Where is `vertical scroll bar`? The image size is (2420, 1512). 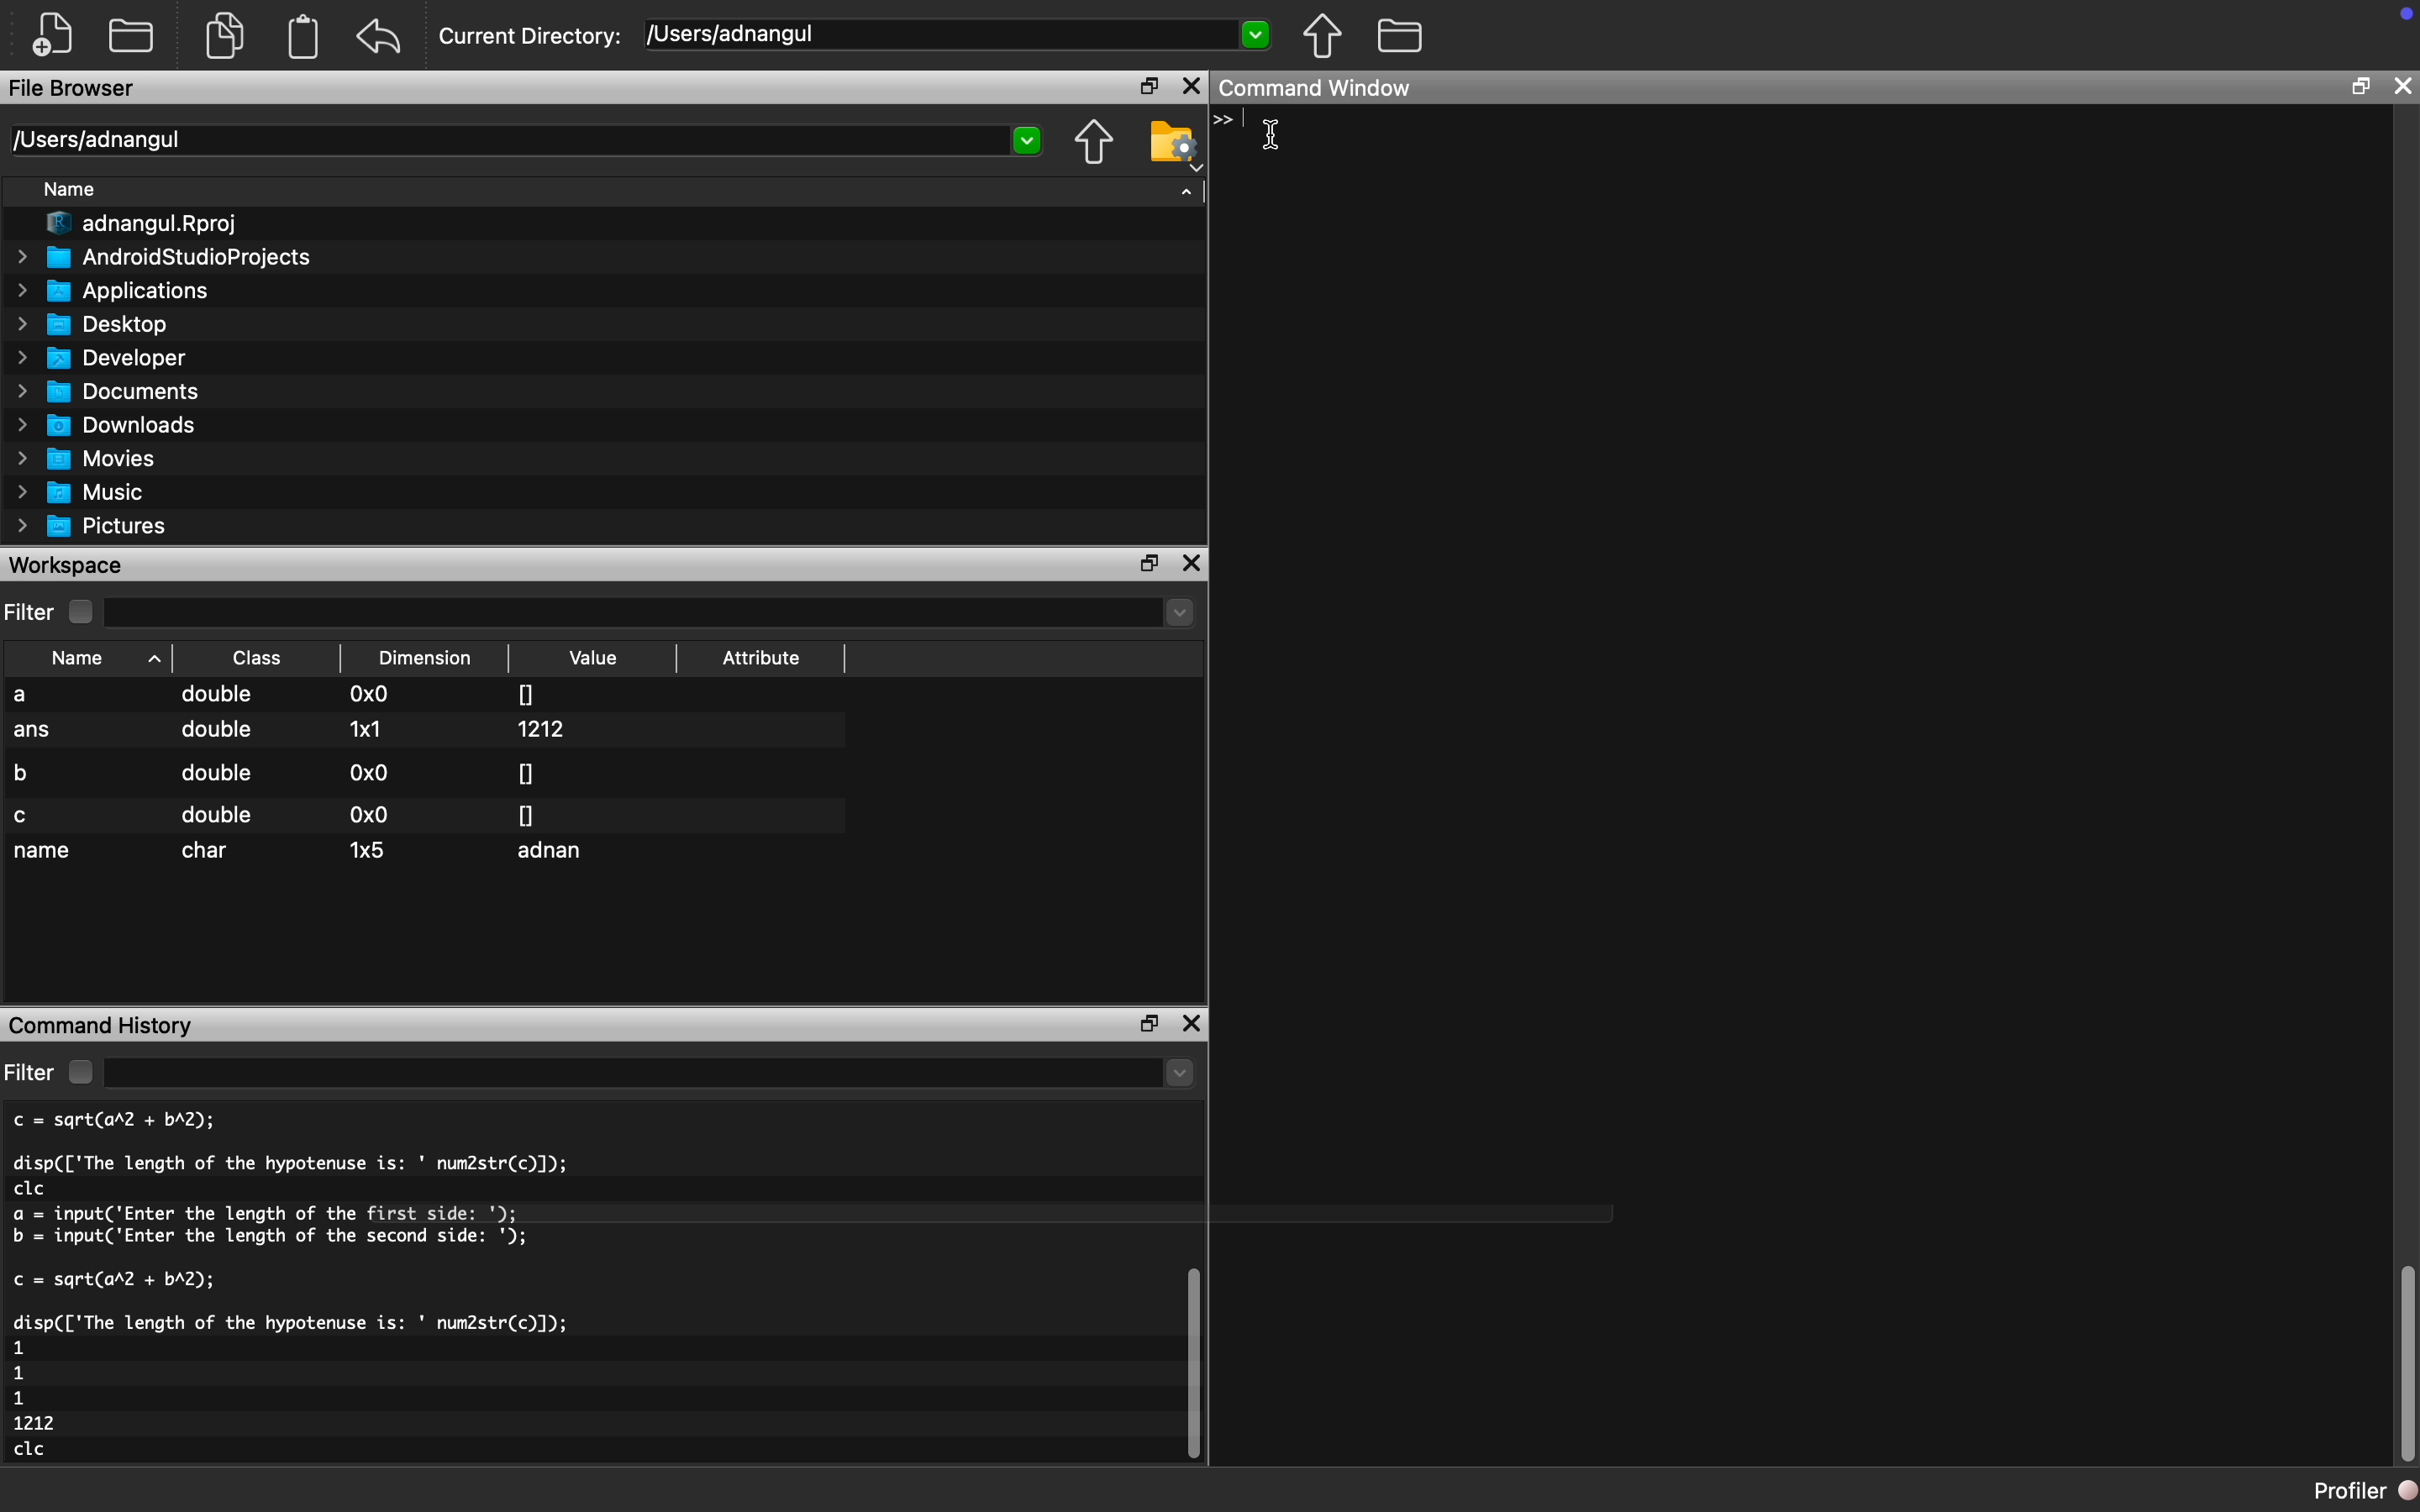 vertical scroll bar is located at coordinates (1188, 1361).